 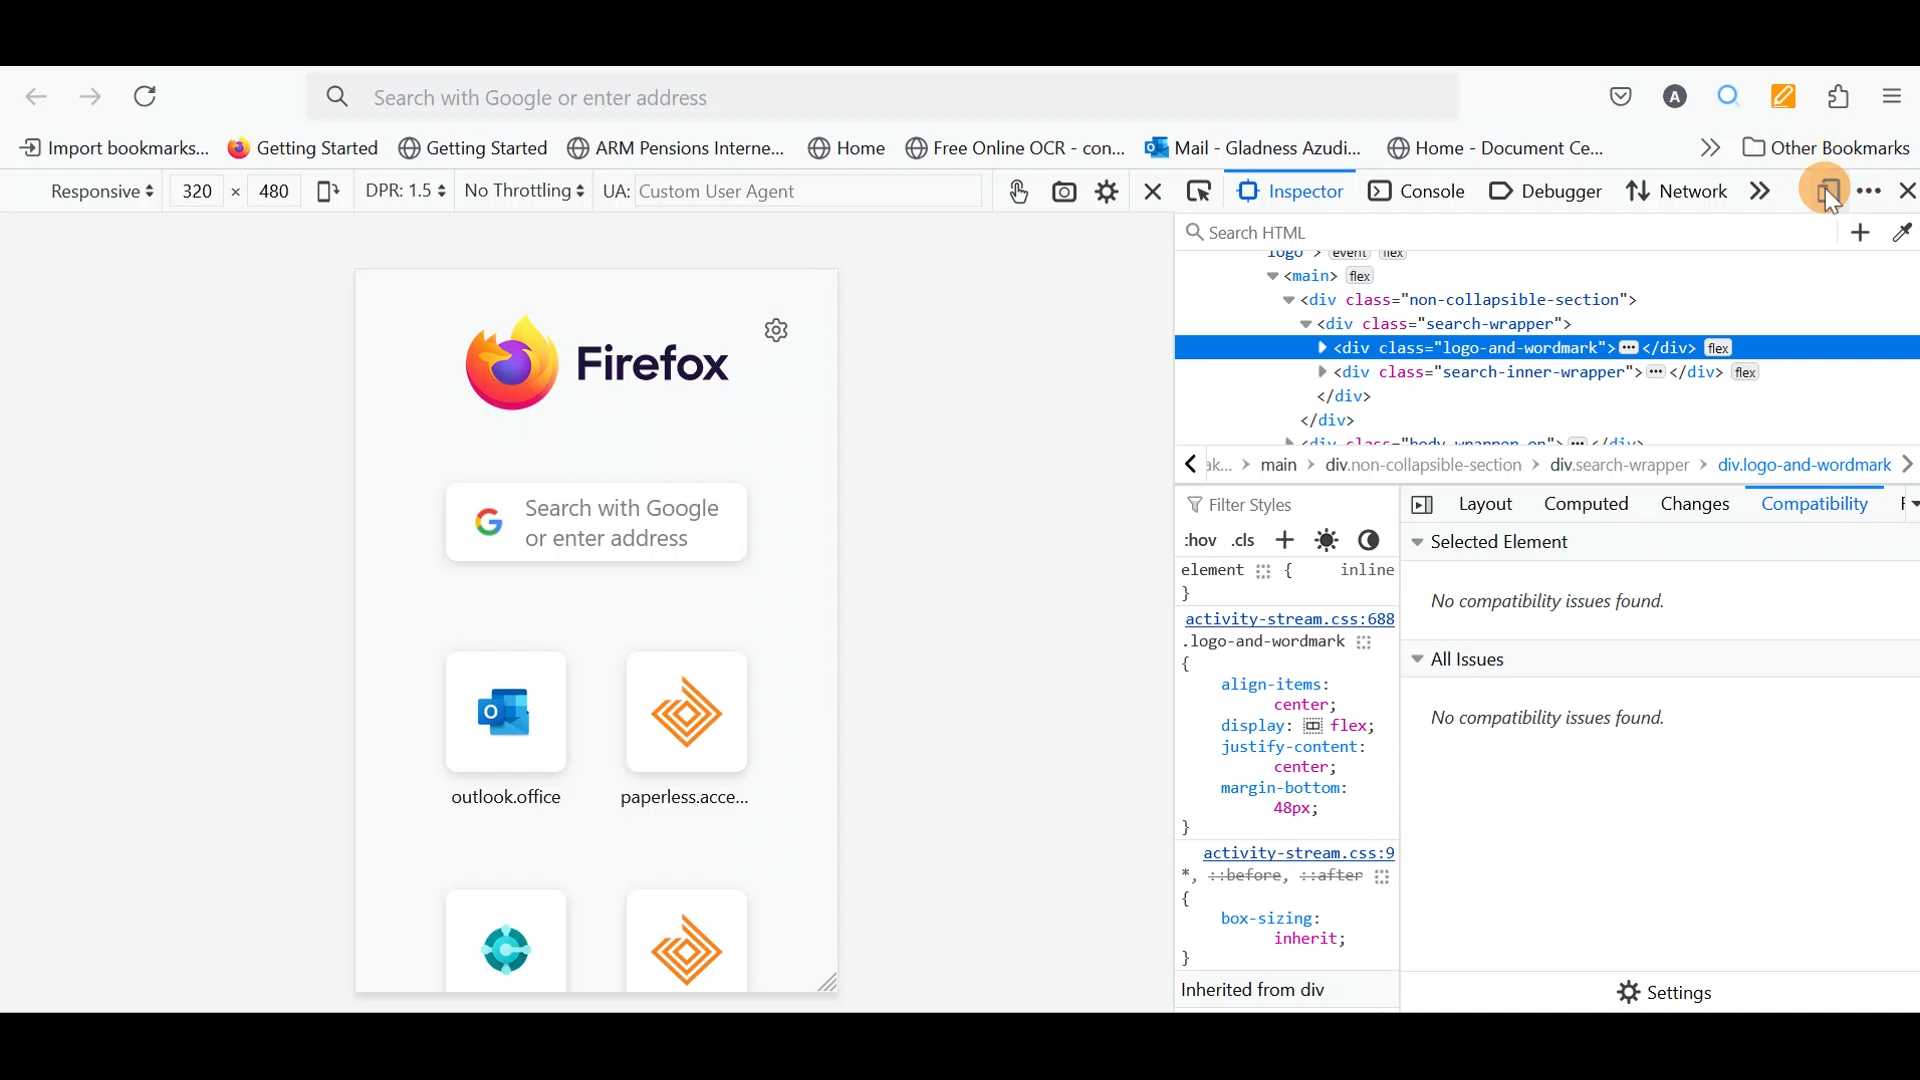 What do you see at coordinates (1503, 148) in the screenshot?
I see `Bookmark 8` at bounding box center [1503, 148].